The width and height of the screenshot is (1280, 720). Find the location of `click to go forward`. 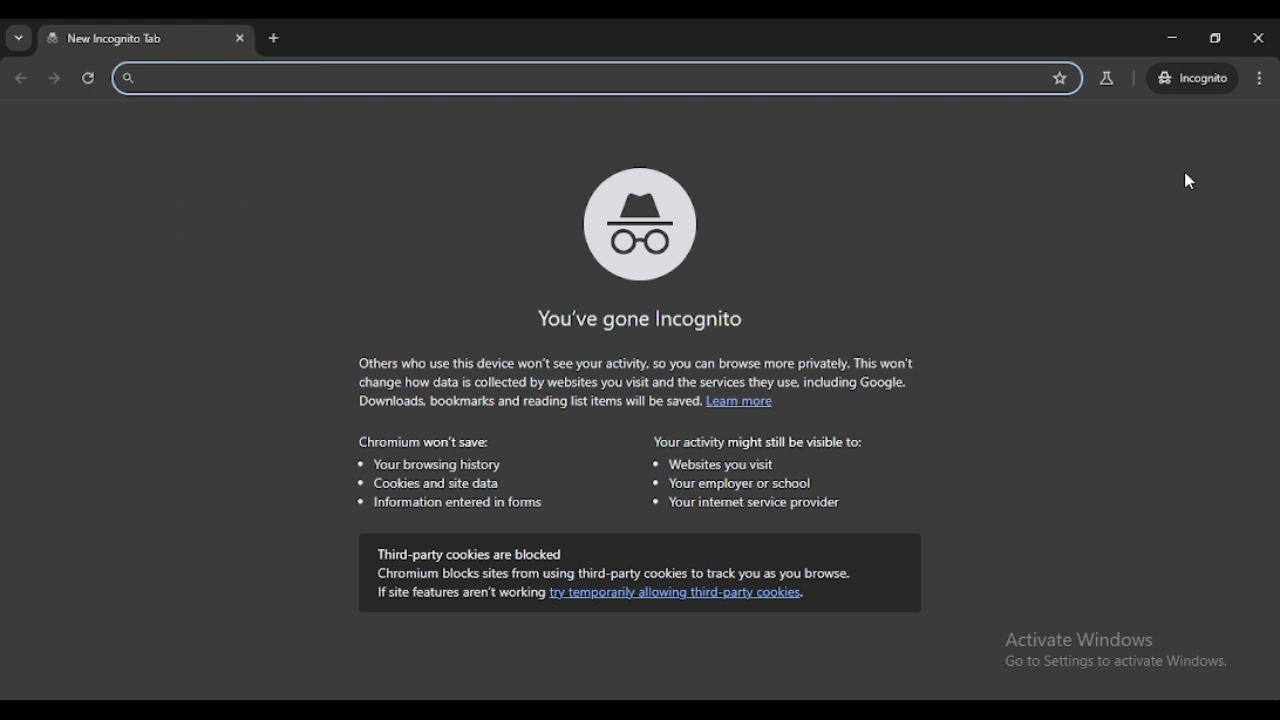

click to go forward is located at coordinates (54, 79).